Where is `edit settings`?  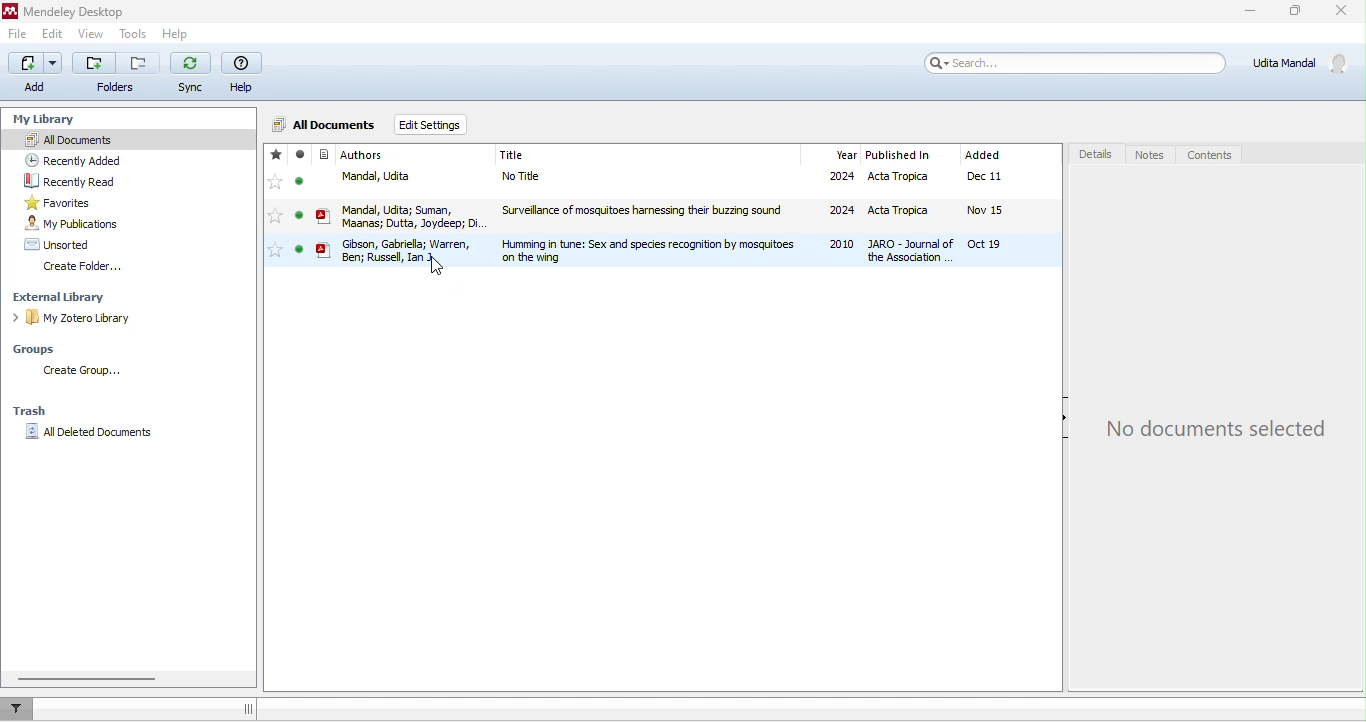
edit settings is located at coordinates (435, 122).